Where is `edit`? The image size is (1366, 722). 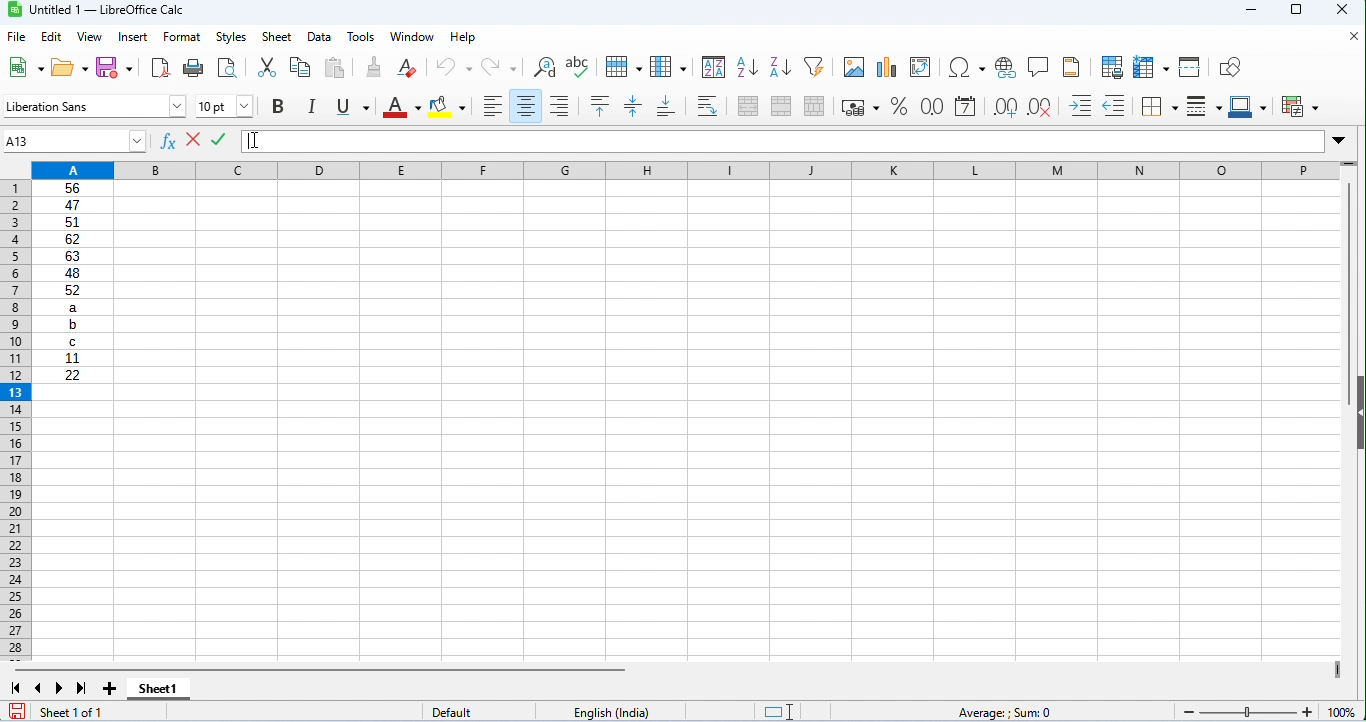
edit is located at coordinates (51, 36).